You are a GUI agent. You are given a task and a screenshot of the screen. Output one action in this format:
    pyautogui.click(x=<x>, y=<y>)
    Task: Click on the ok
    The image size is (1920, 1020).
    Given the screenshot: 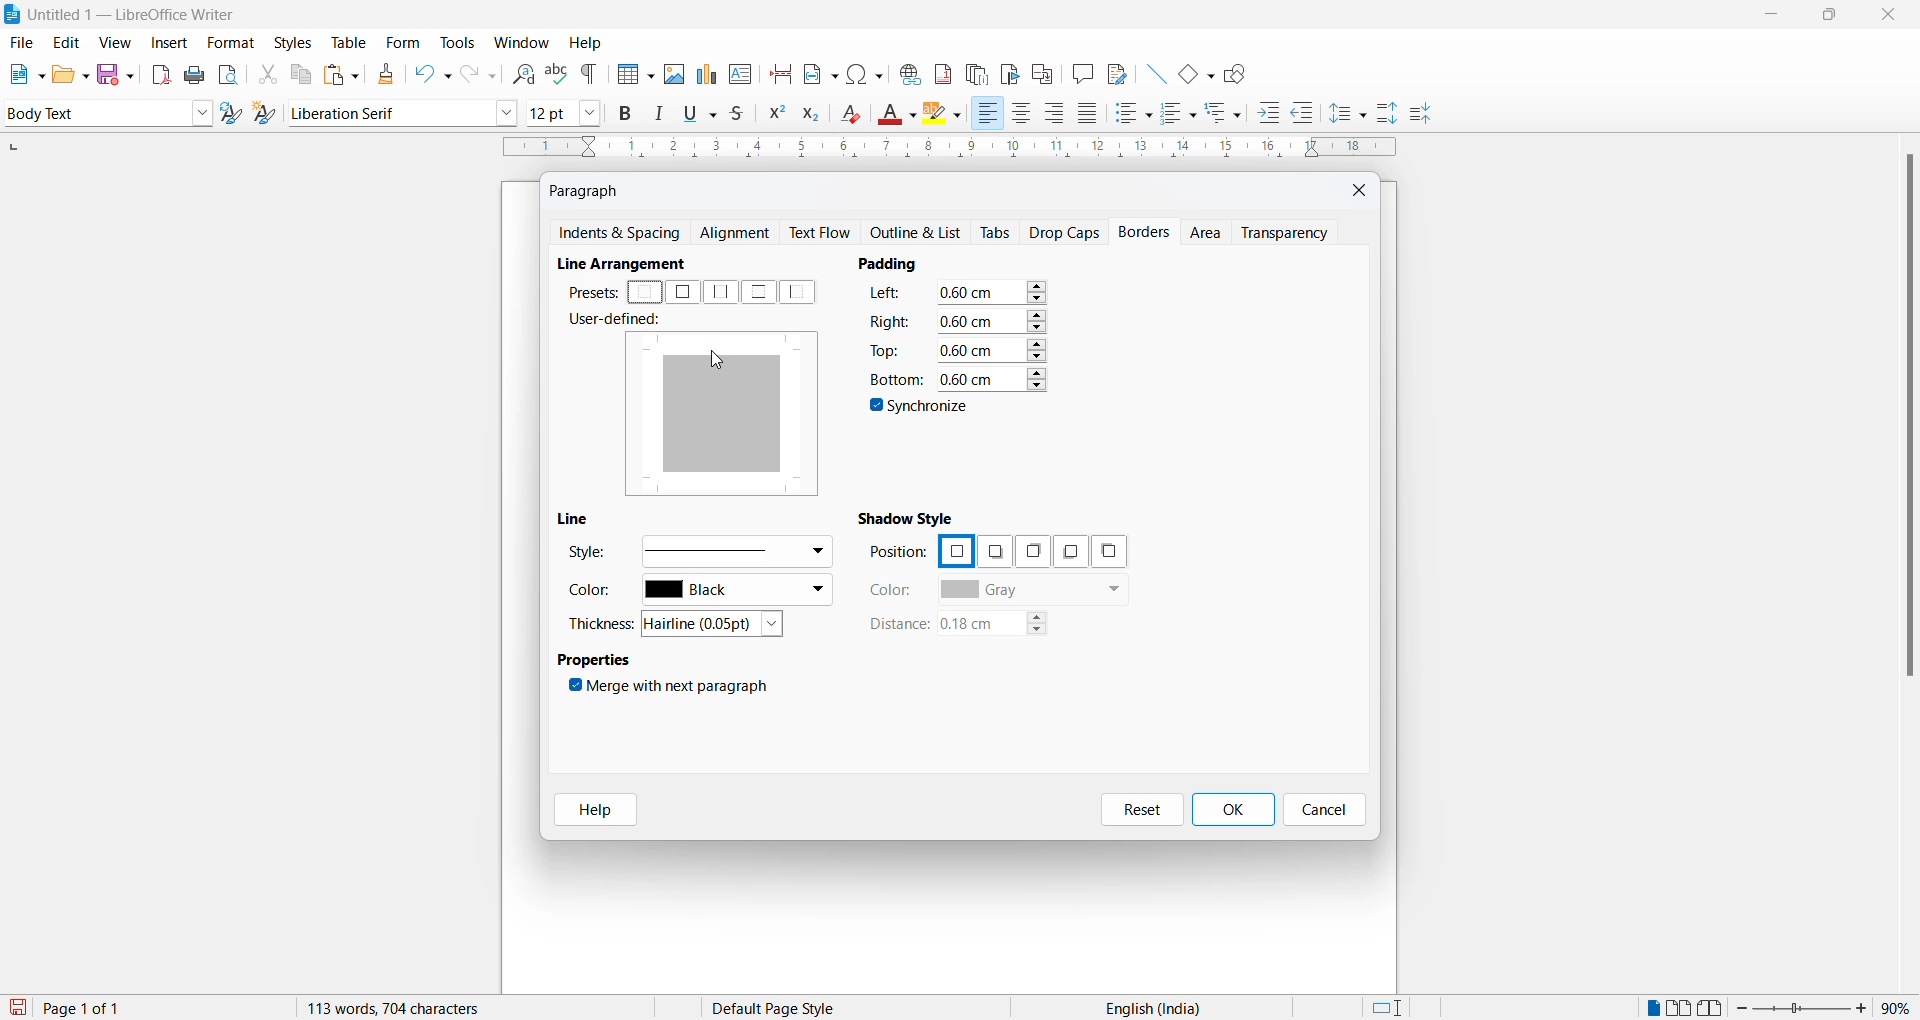 What is the action you would take?
    pyautogui.click(x=1232, y=810)
    